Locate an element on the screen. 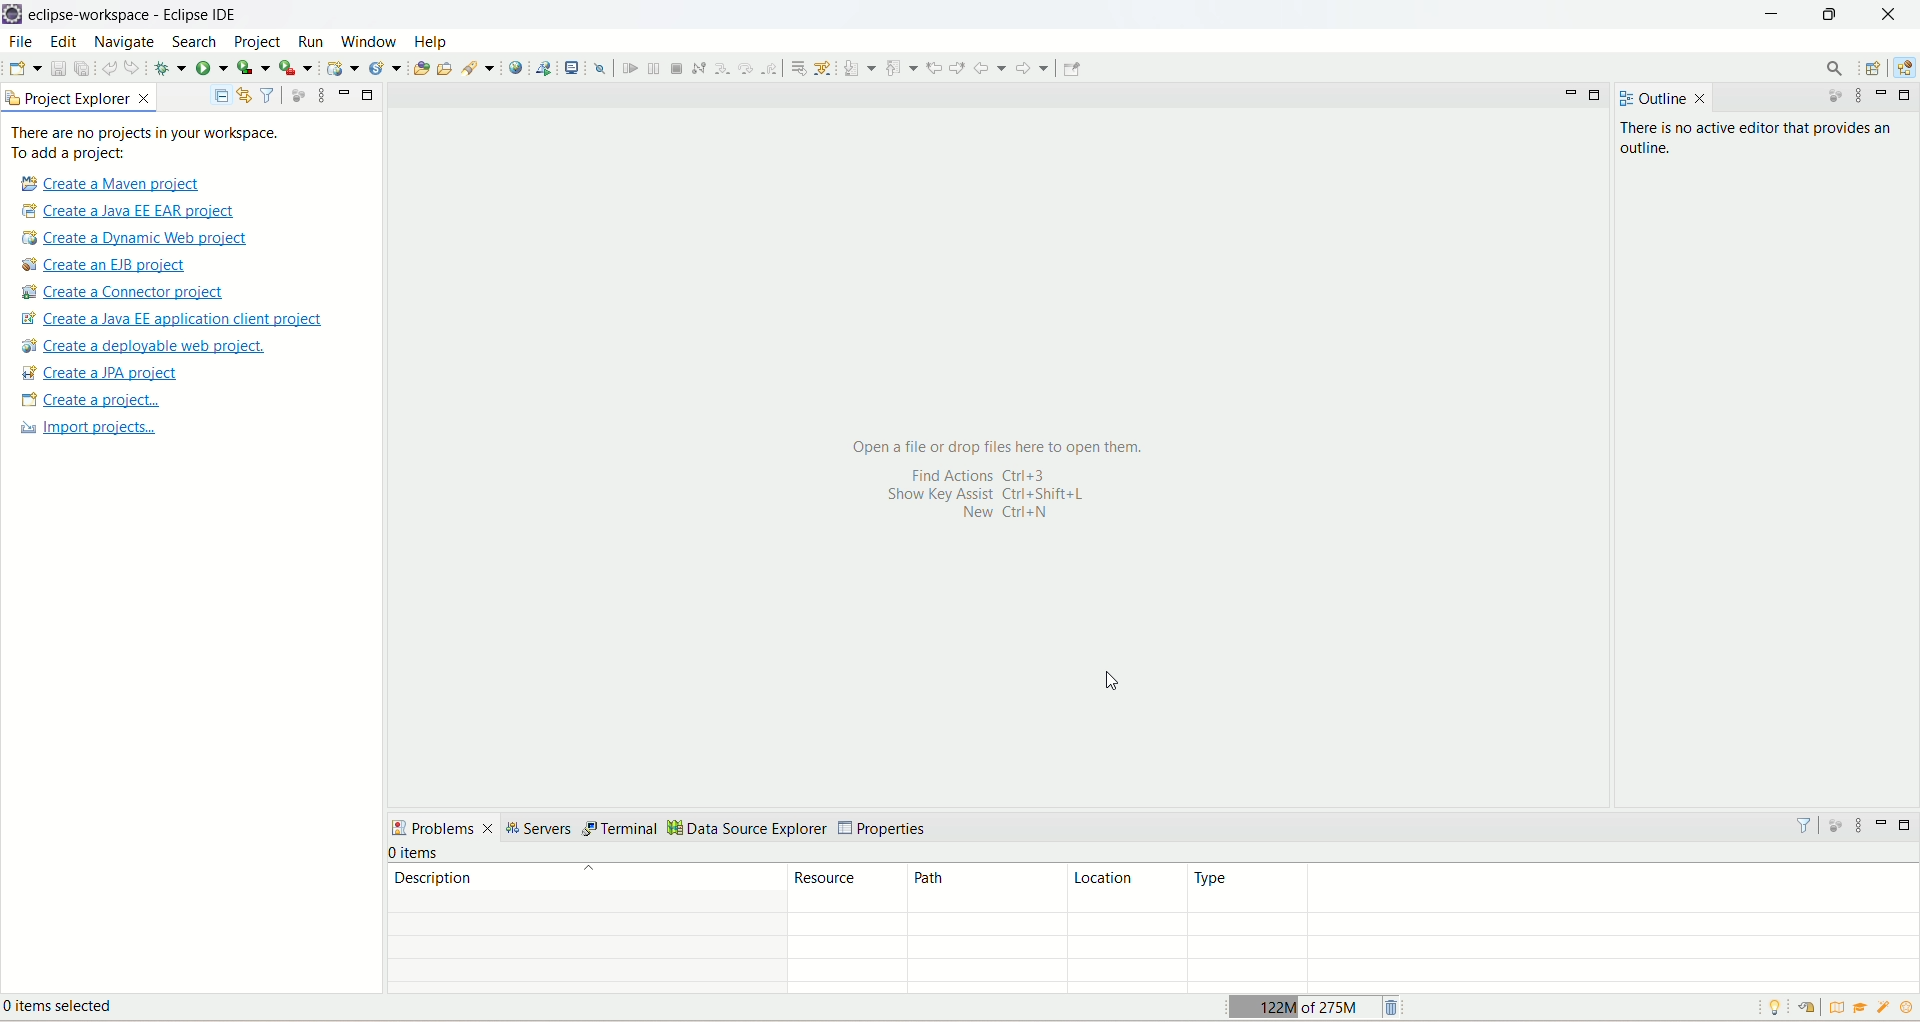 This screenshot has height=1022, width=1920. open task is located at coordinates (448, 70).